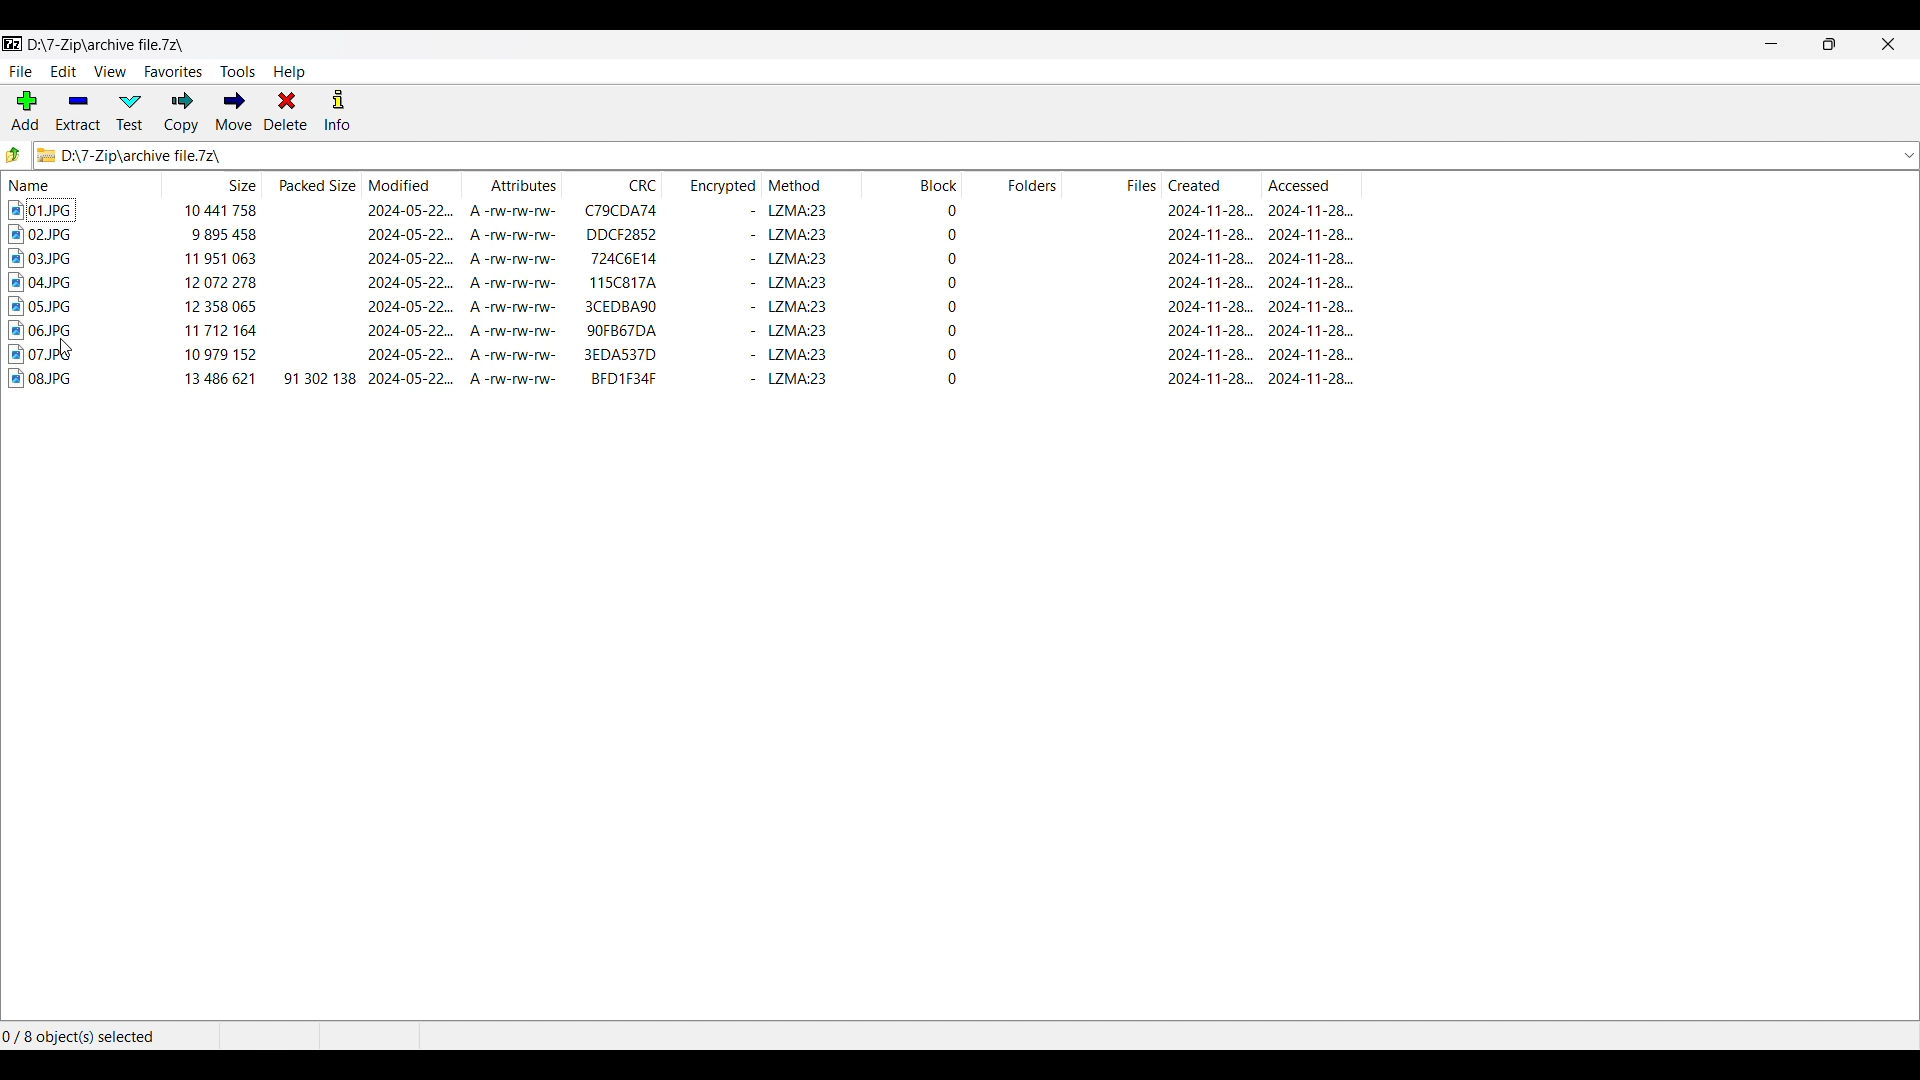  What do you see at coordinates (513, 211) in the screenshot?
I see `attributes` at bounding box center [513, 211].